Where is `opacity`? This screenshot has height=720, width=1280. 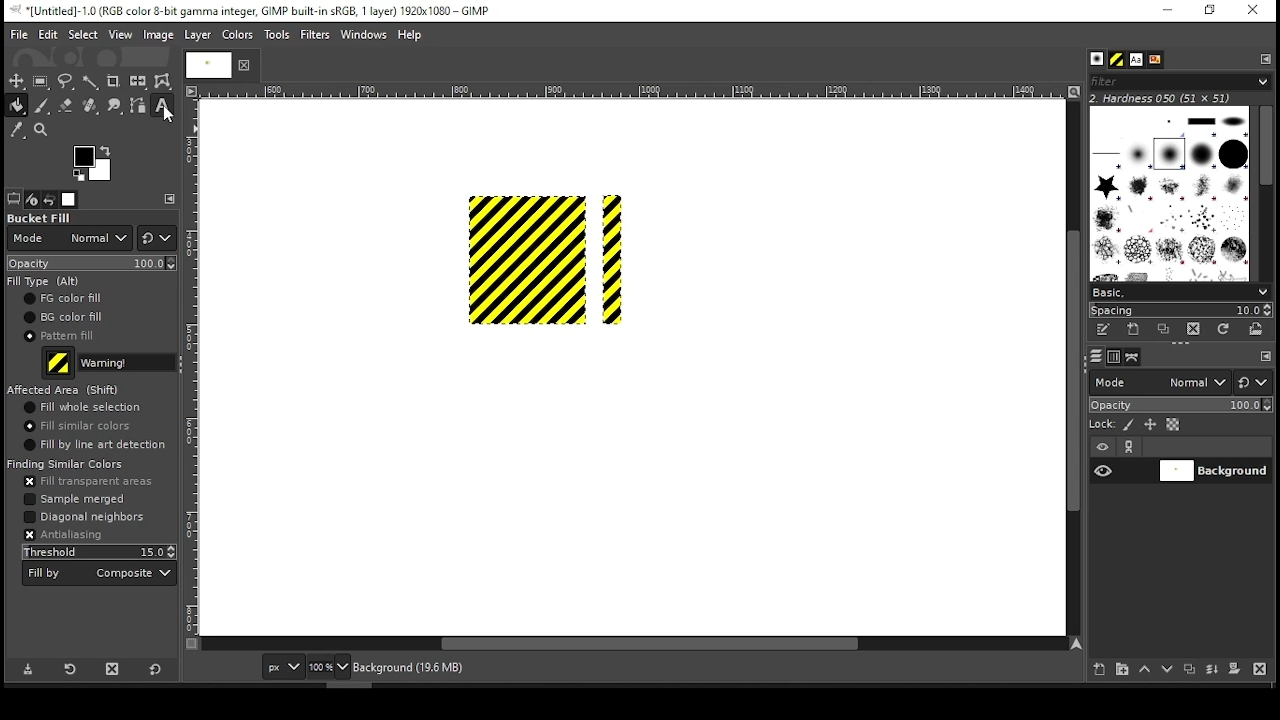
opacity is located at coordinates (90, 263).